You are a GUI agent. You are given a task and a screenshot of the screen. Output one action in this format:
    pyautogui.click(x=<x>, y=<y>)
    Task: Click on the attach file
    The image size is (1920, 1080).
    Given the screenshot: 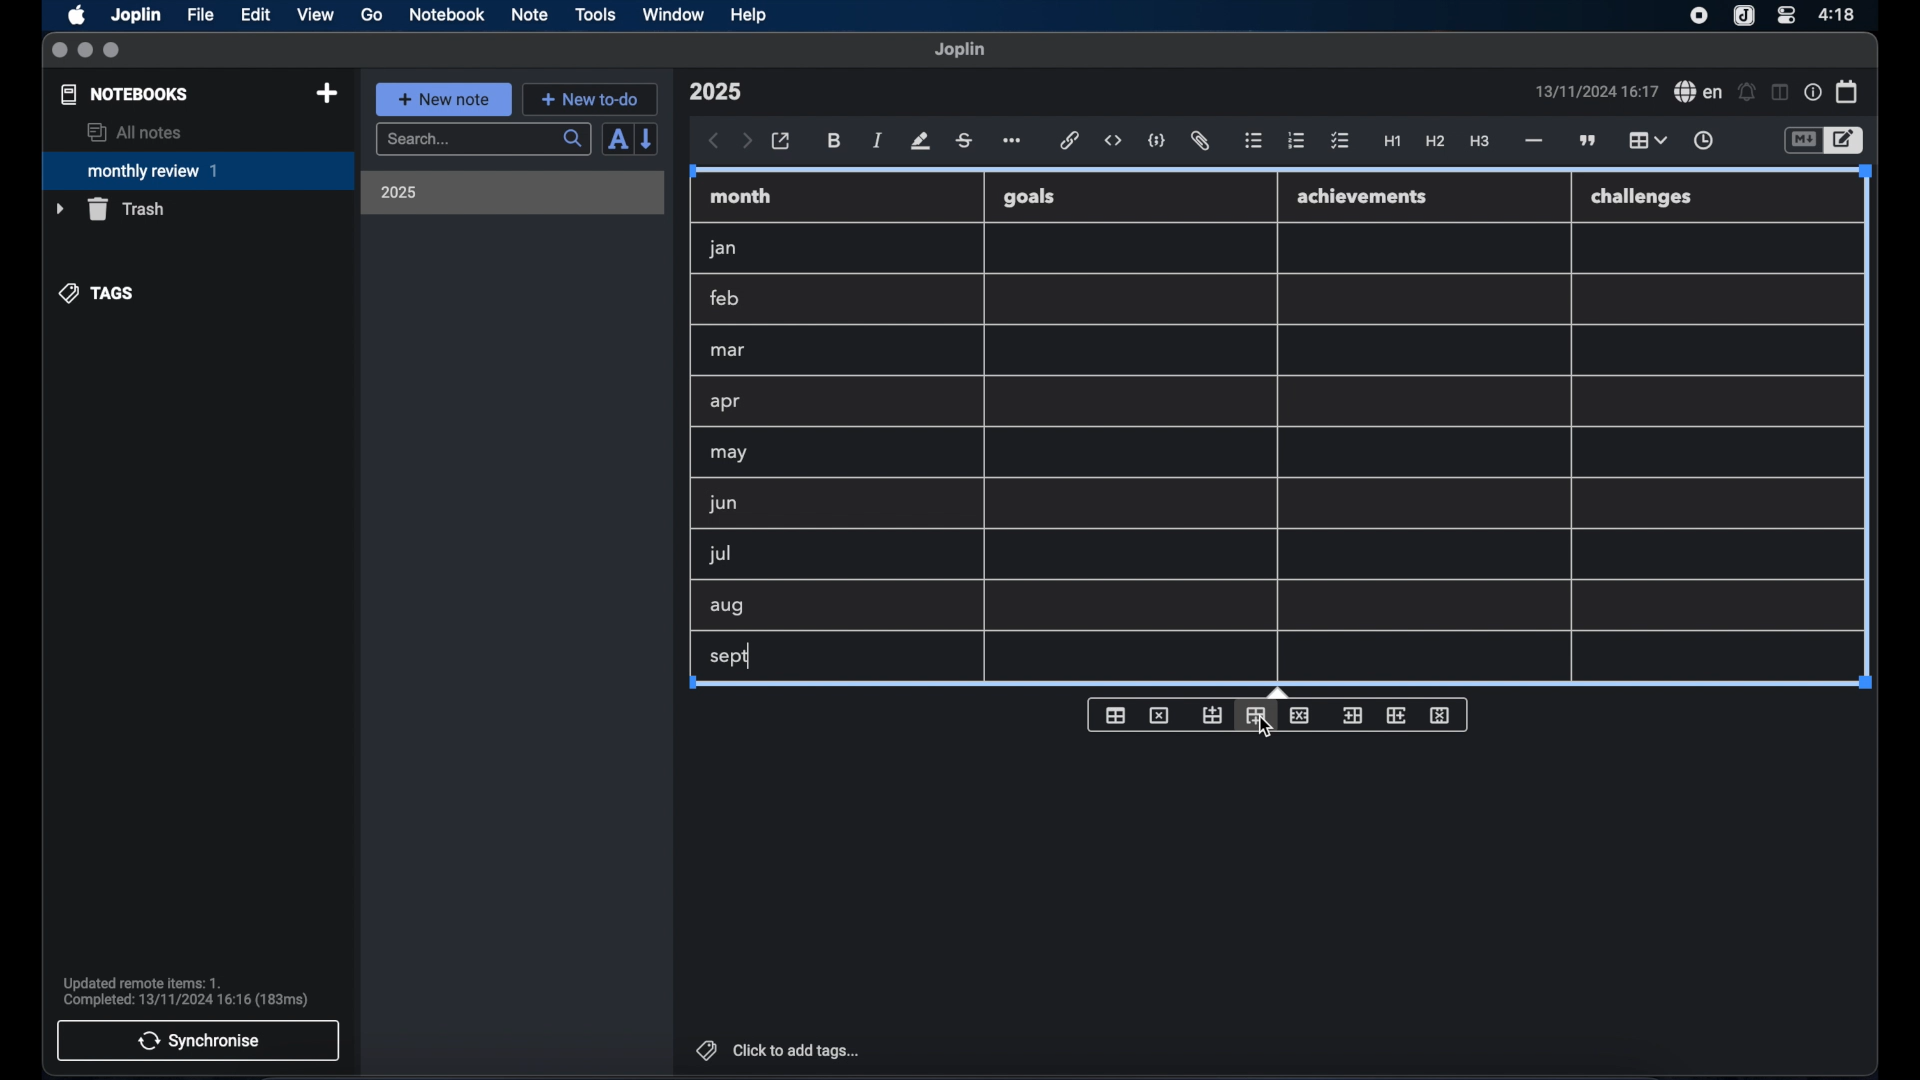 What is the action you would take?
    pyautogui.click(x=1200, y=141)
    